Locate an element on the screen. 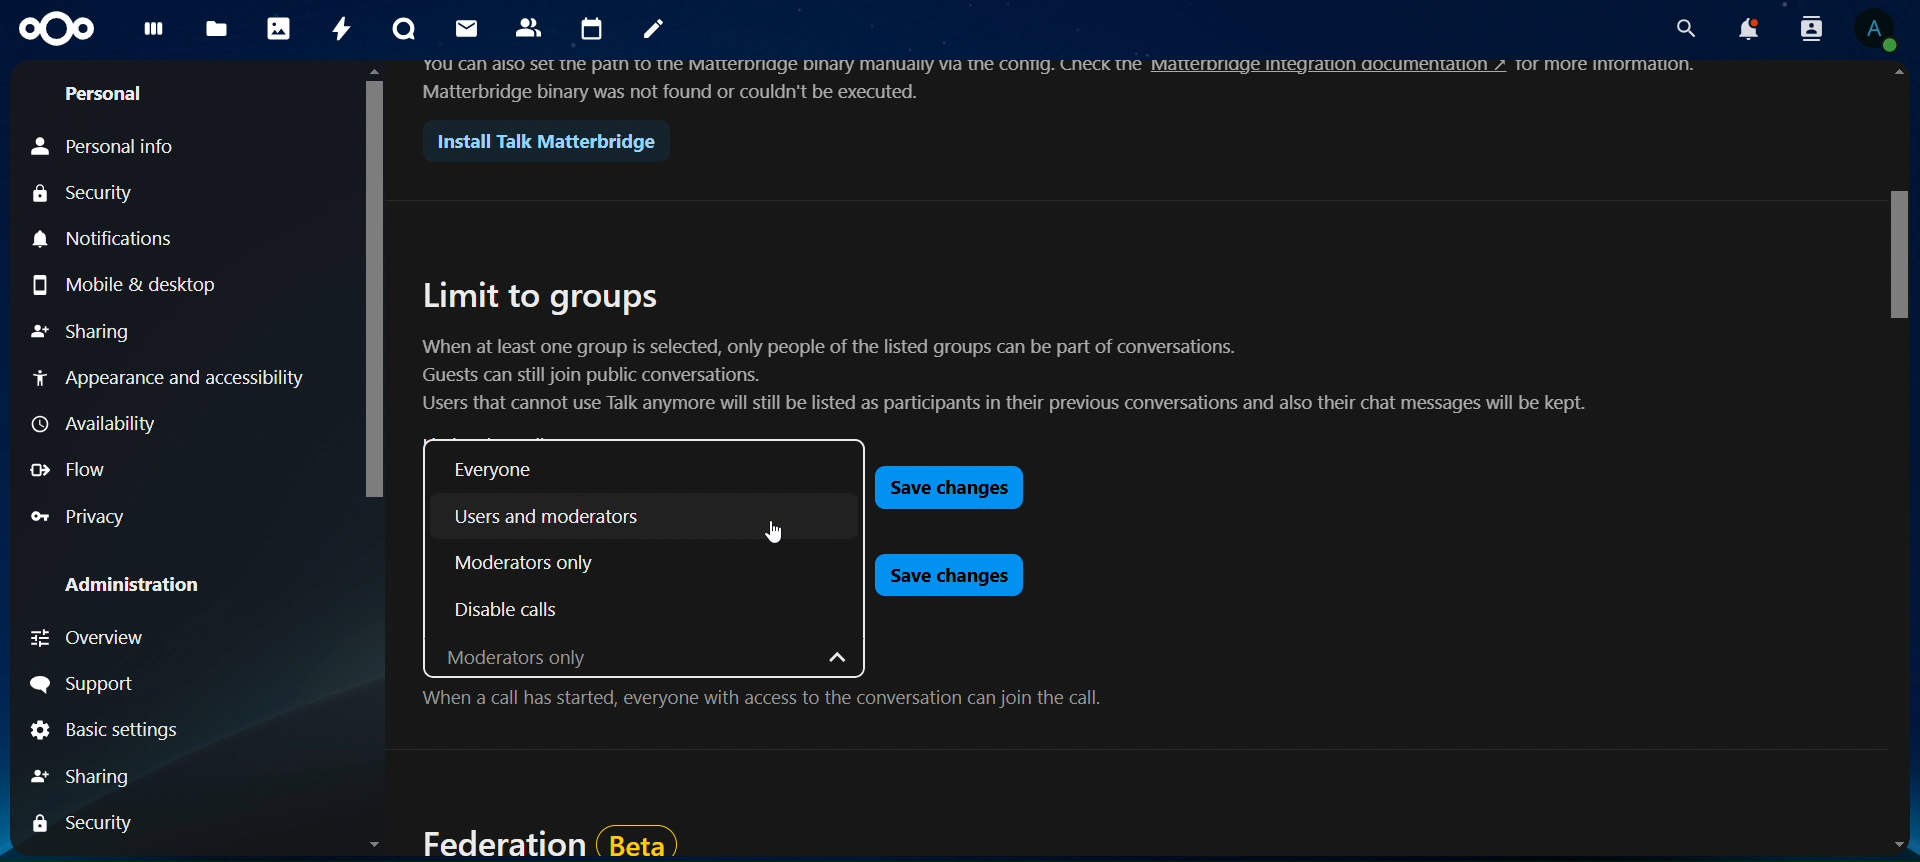 The image size is (1920, 862). flow is located at coordinates (80, 468).